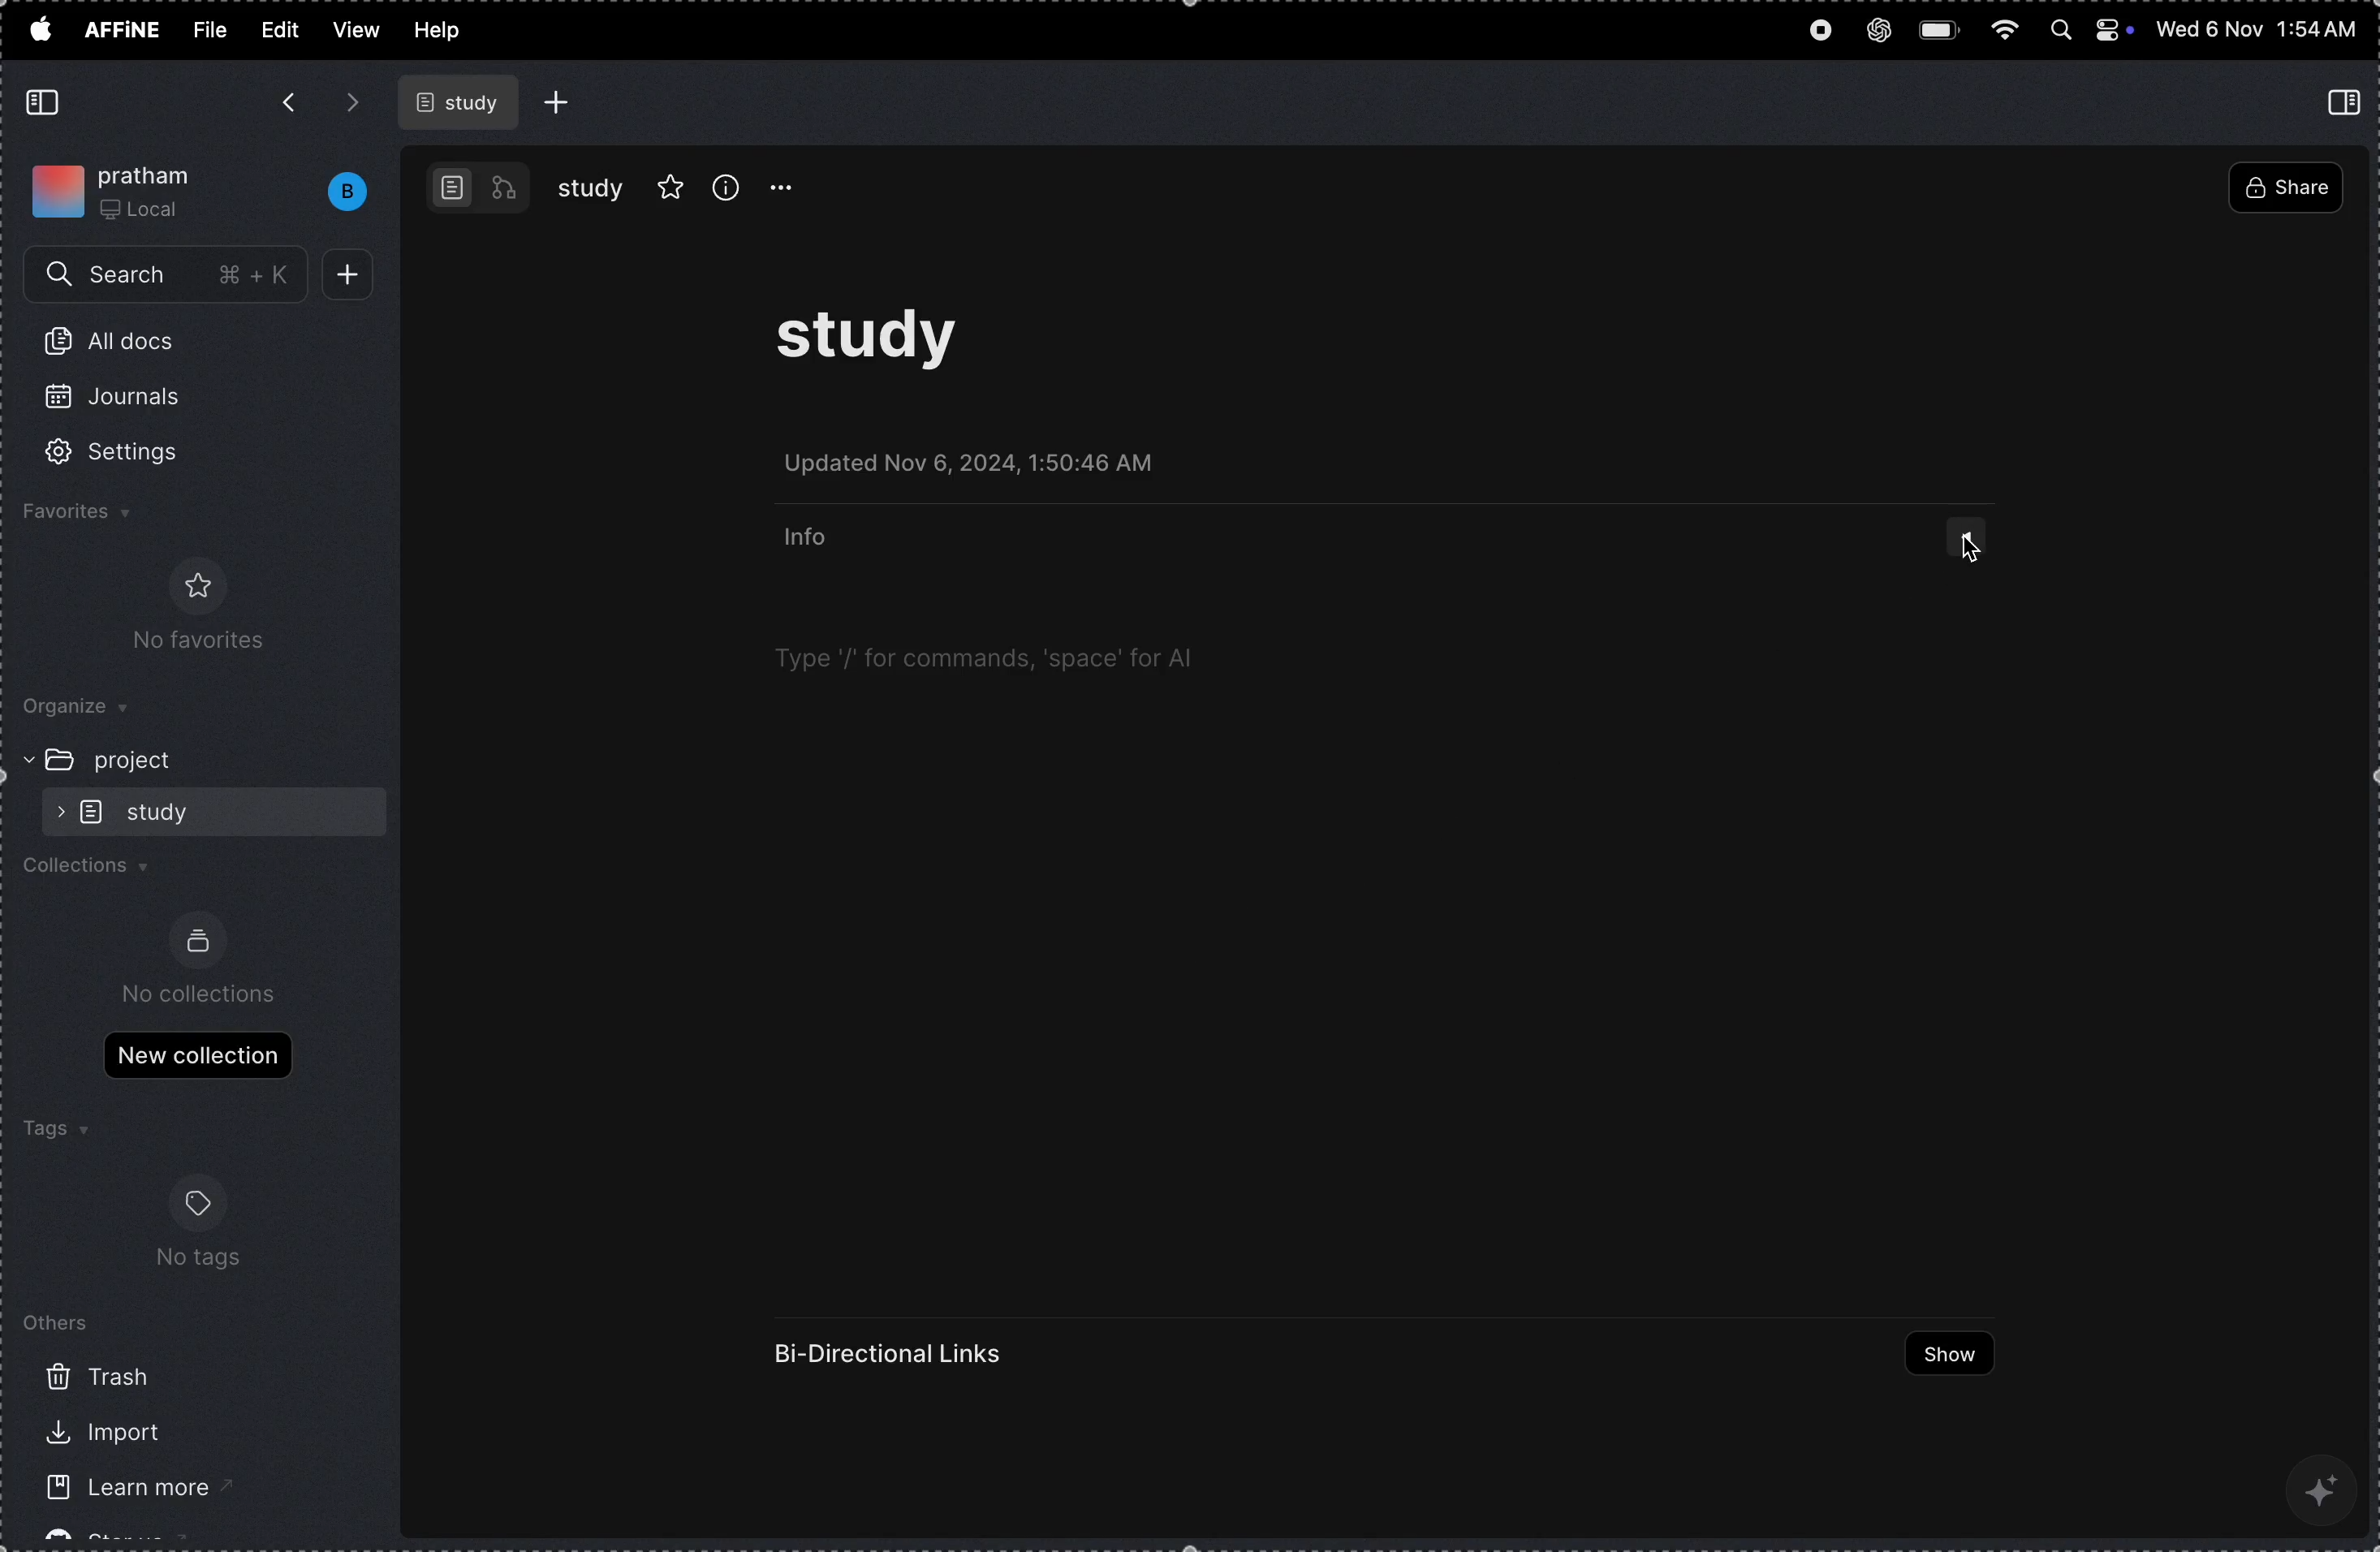  I want to click on others, so click(60, 1321).